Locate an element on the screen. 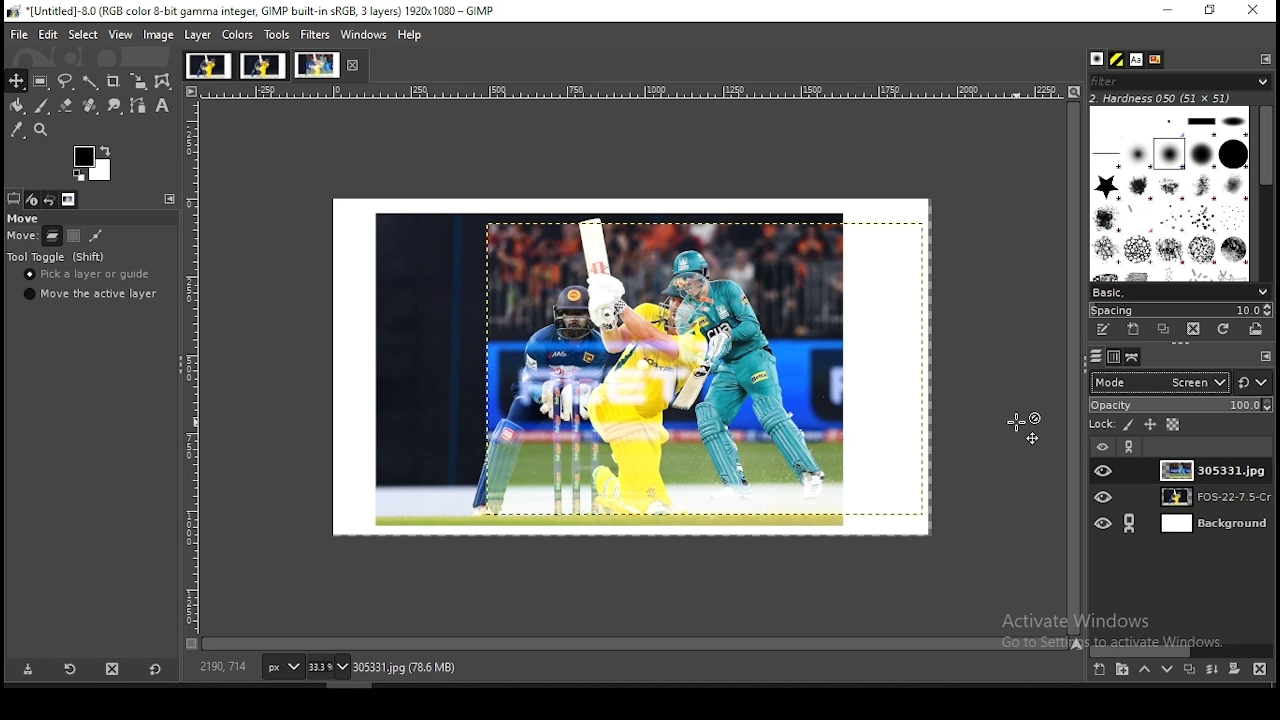  configure this tab is located at coordinates (170, 198).